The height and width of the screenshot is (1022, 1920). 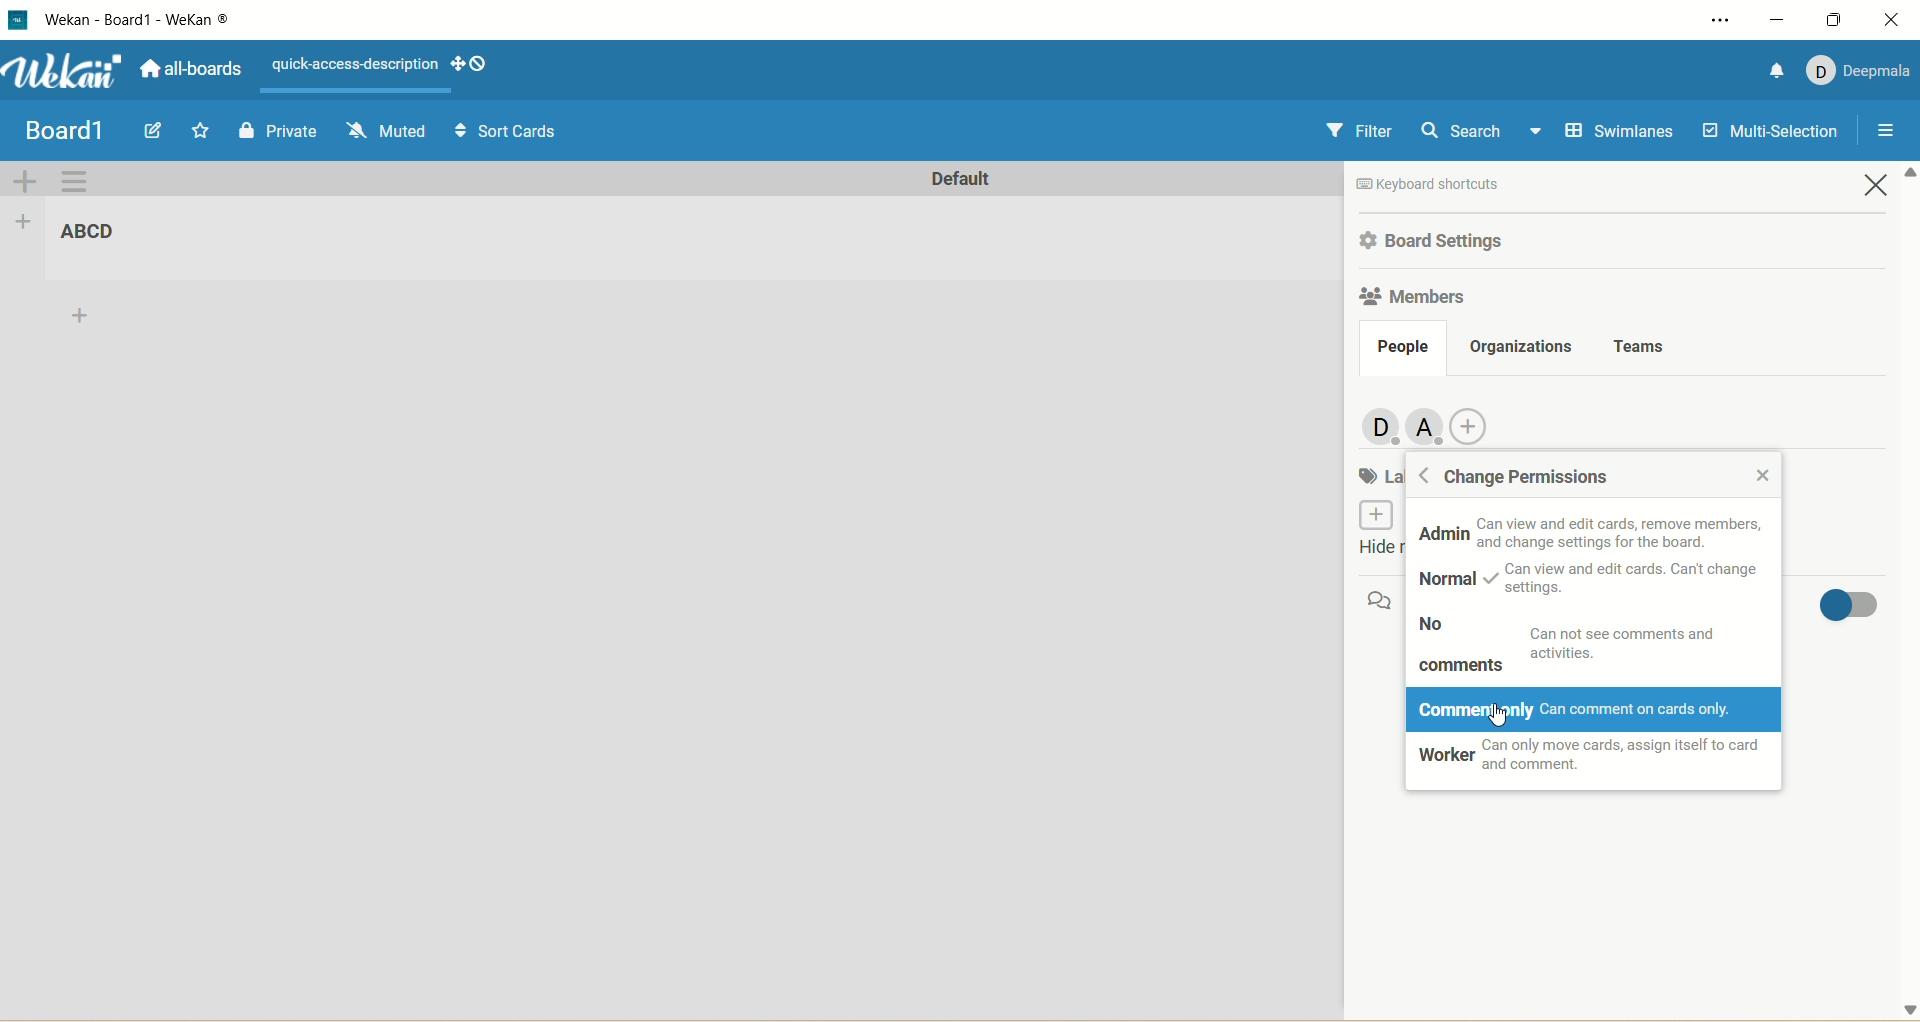 I want to click on wekan-wekan, so click(x=137, y=20).